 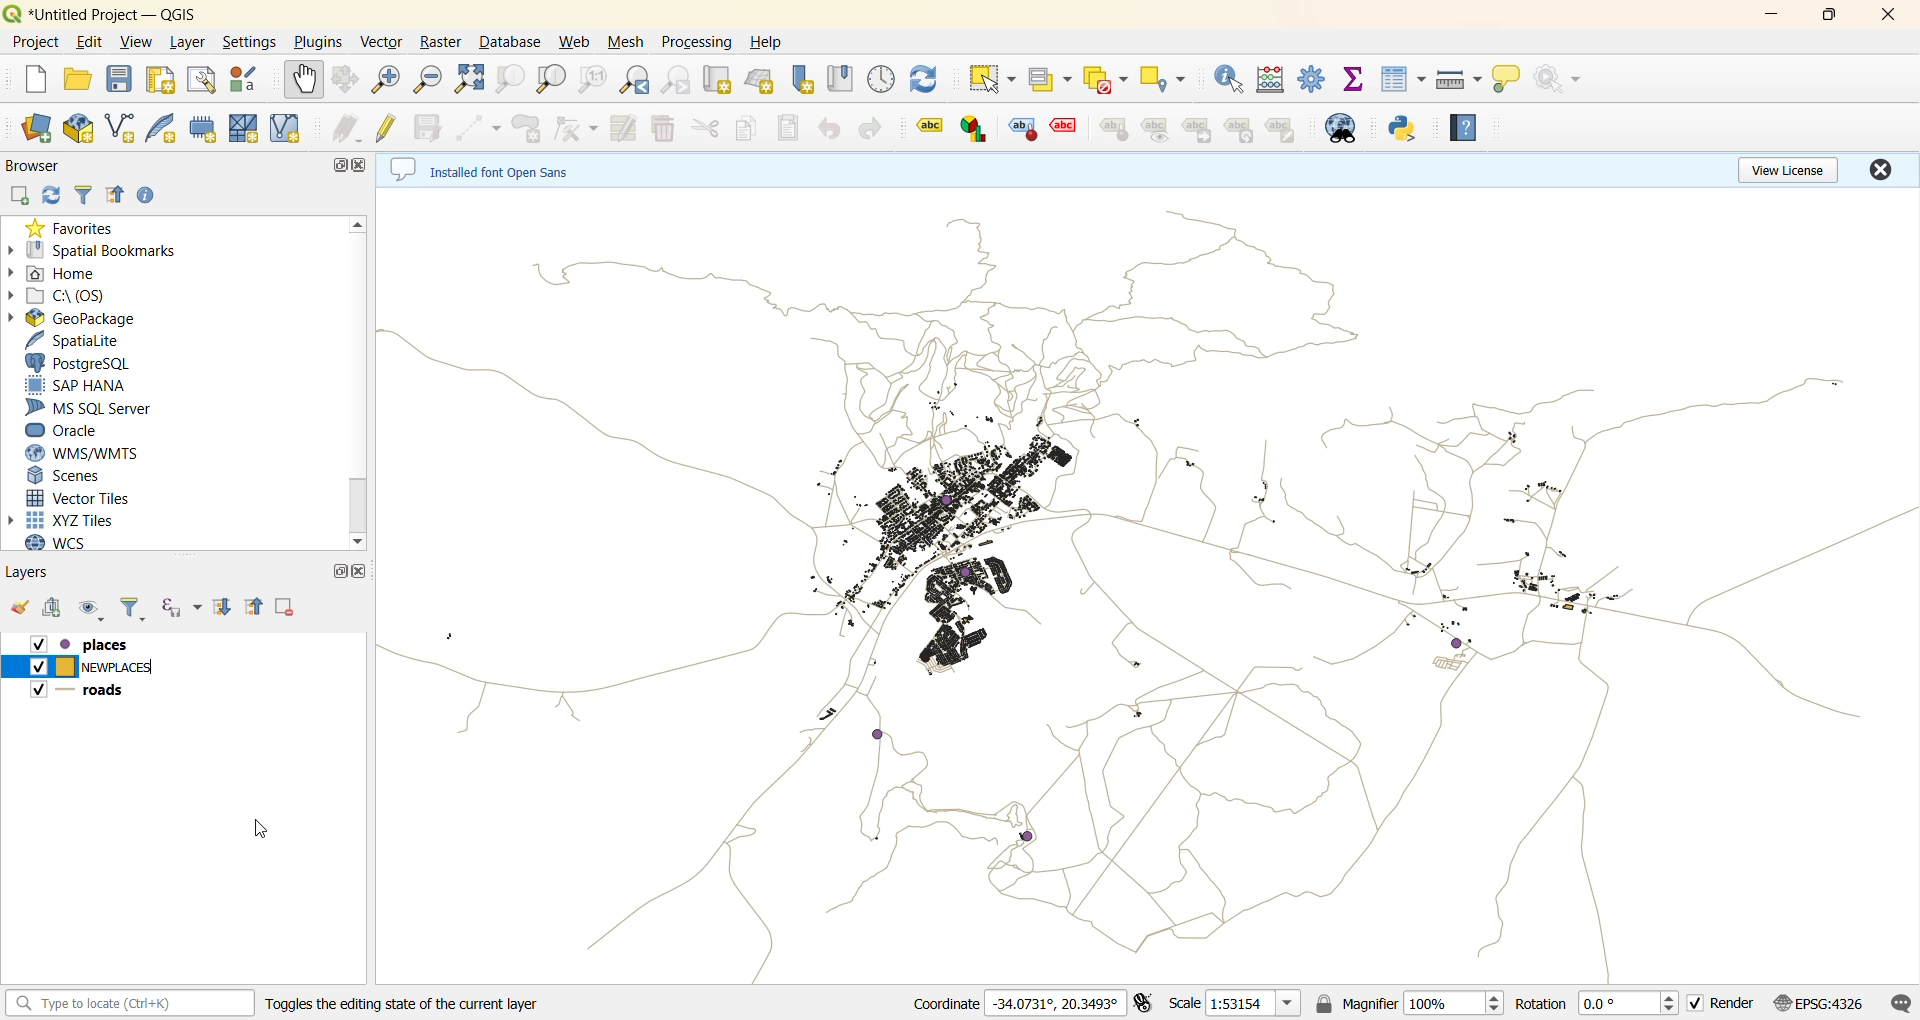 What do you see at coordinates (349, 130) in the screenshot?
I see `edits` at bounding box center [349, 130].